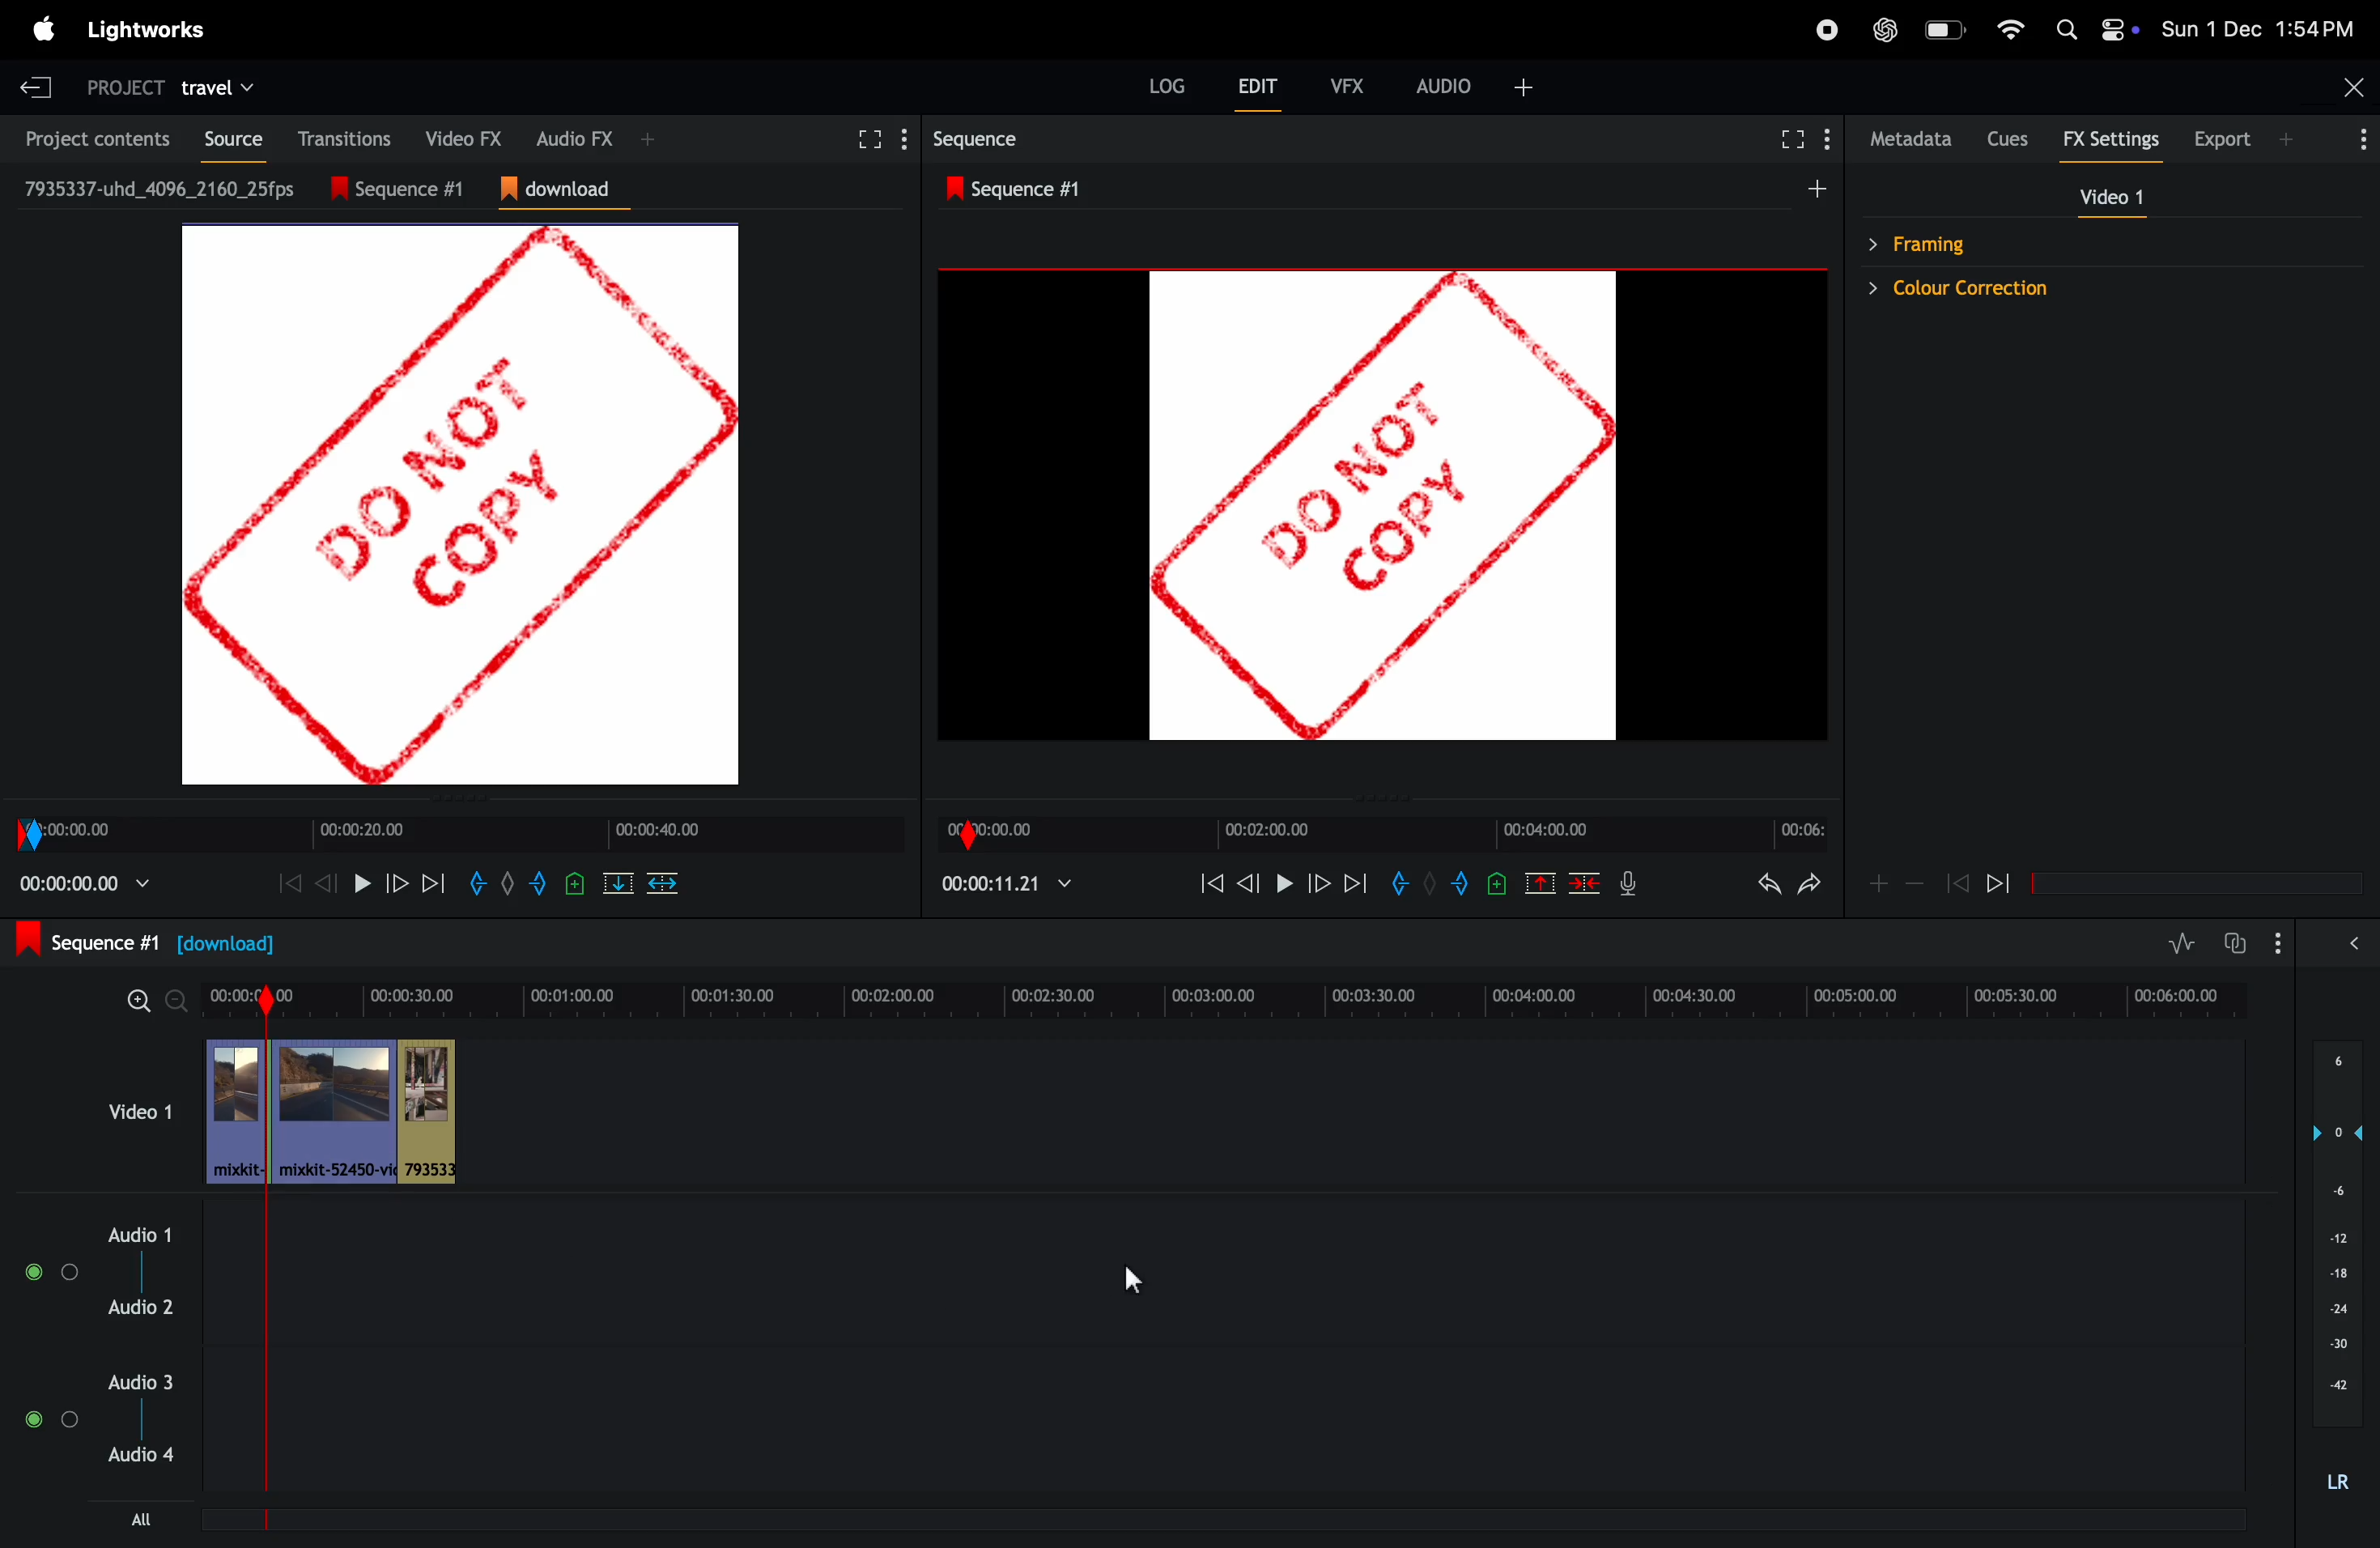  Describe the element at coordinates (216, 90) in the screenshot. I see `travel` at that location.